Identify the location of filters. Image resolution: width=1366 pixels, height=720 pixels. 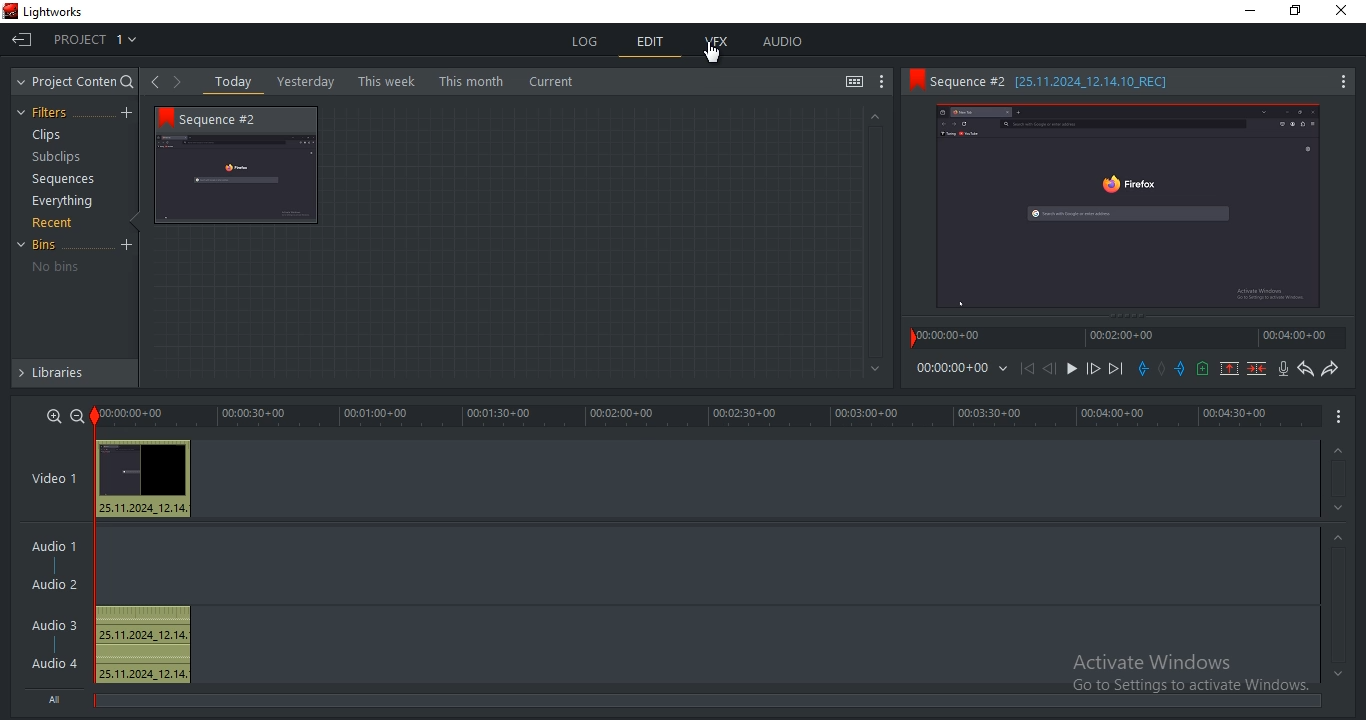
(72, 112).